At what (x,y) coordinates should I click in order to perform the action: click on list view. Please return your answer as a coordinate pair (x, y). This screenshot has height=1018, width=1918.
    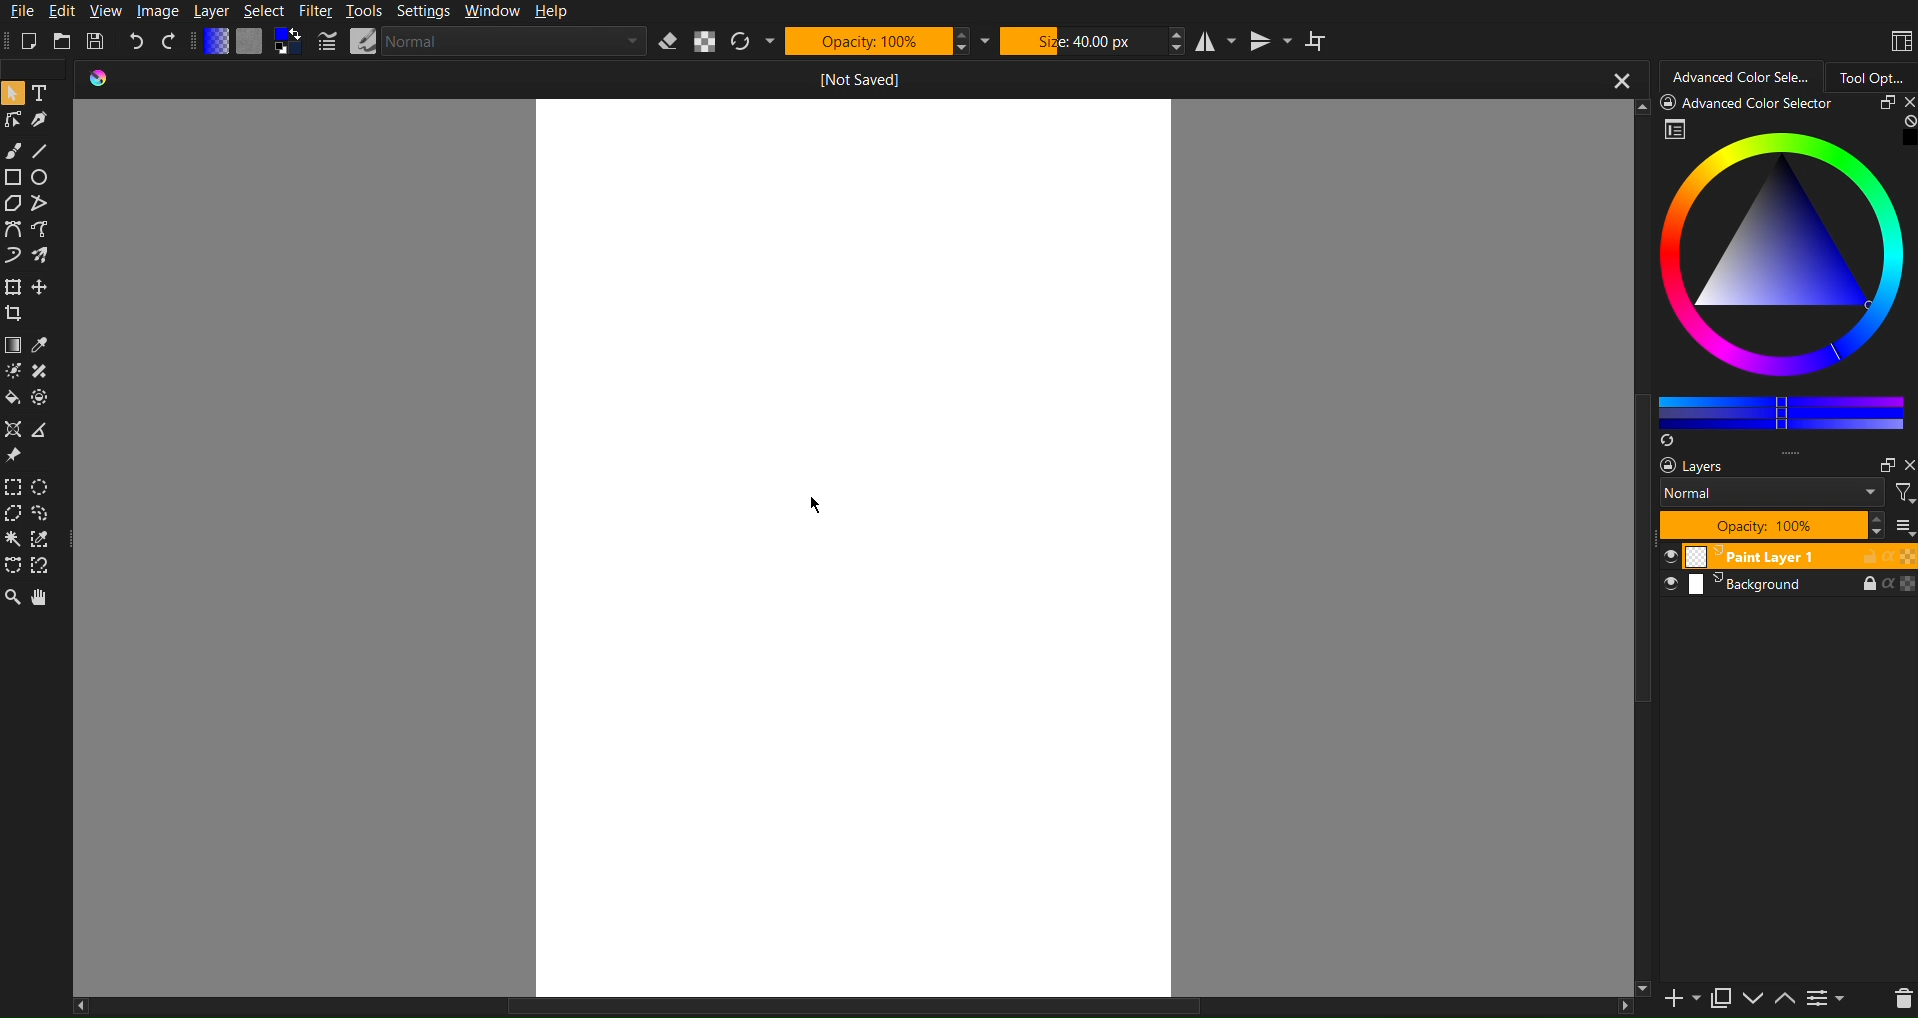
    Looking at the image, I should click on (1903, 525).